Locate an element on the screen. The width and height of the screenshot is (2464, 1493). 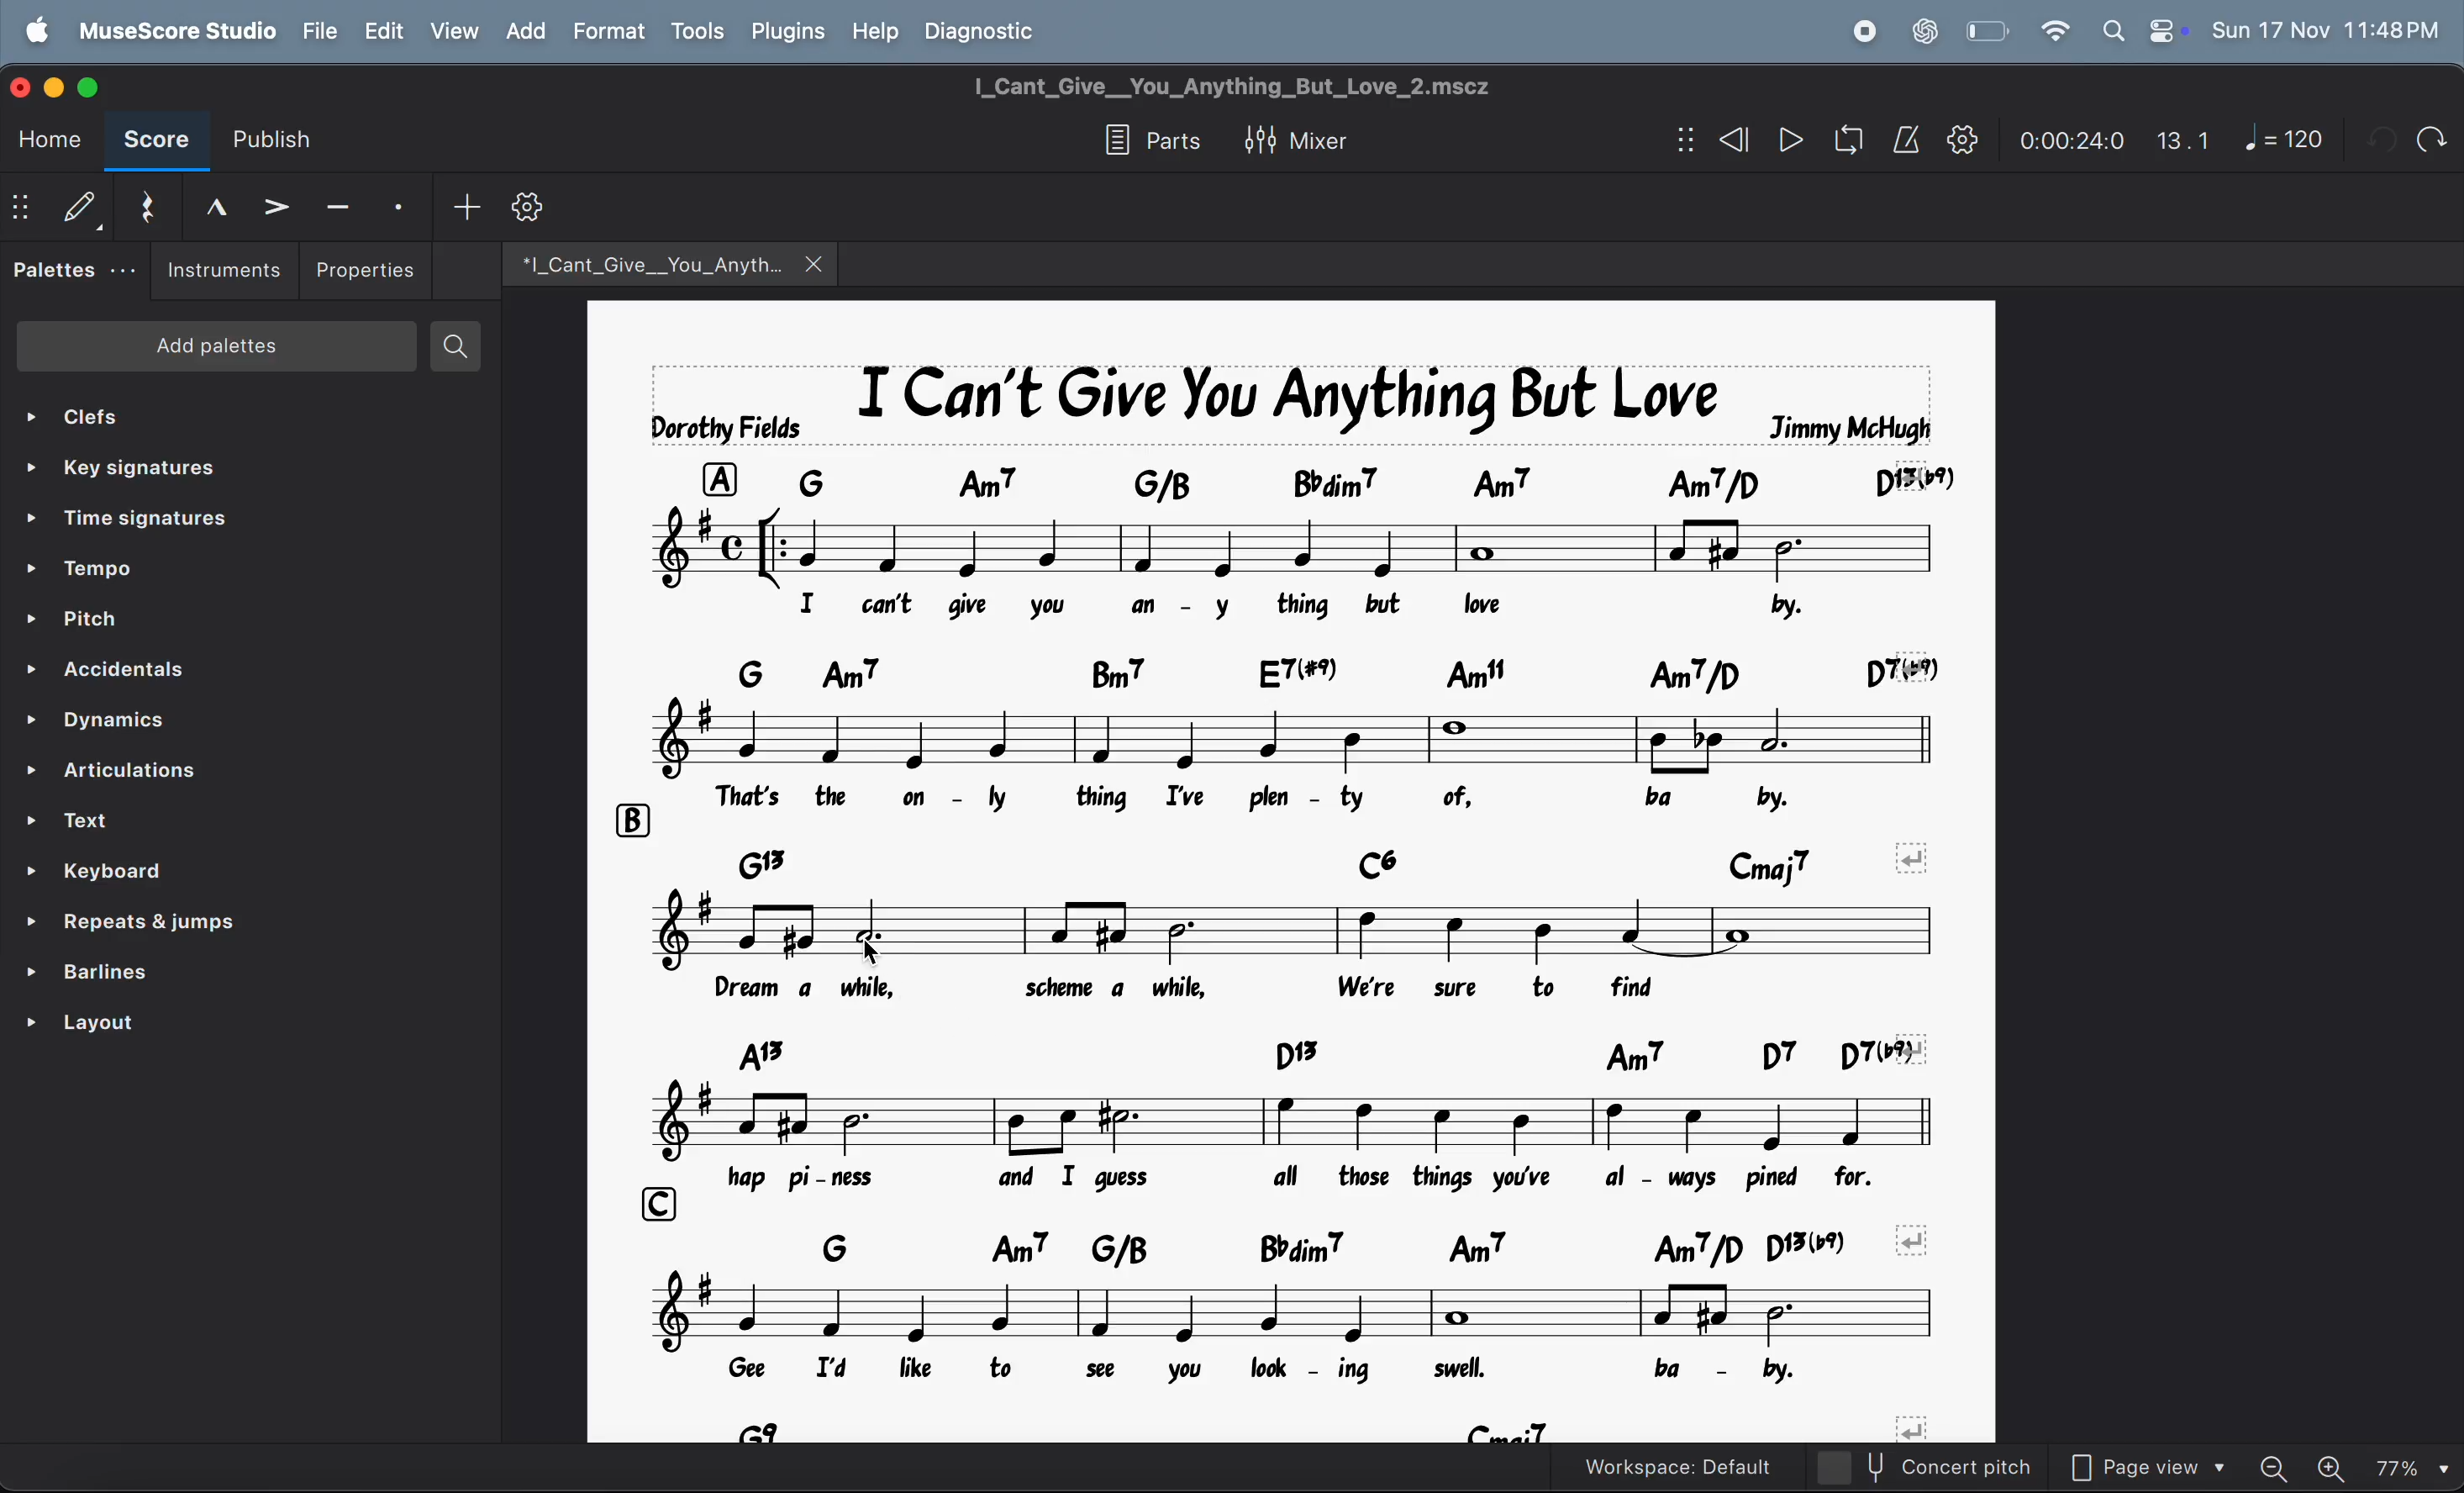
accent is located at coordinates (281, 205).